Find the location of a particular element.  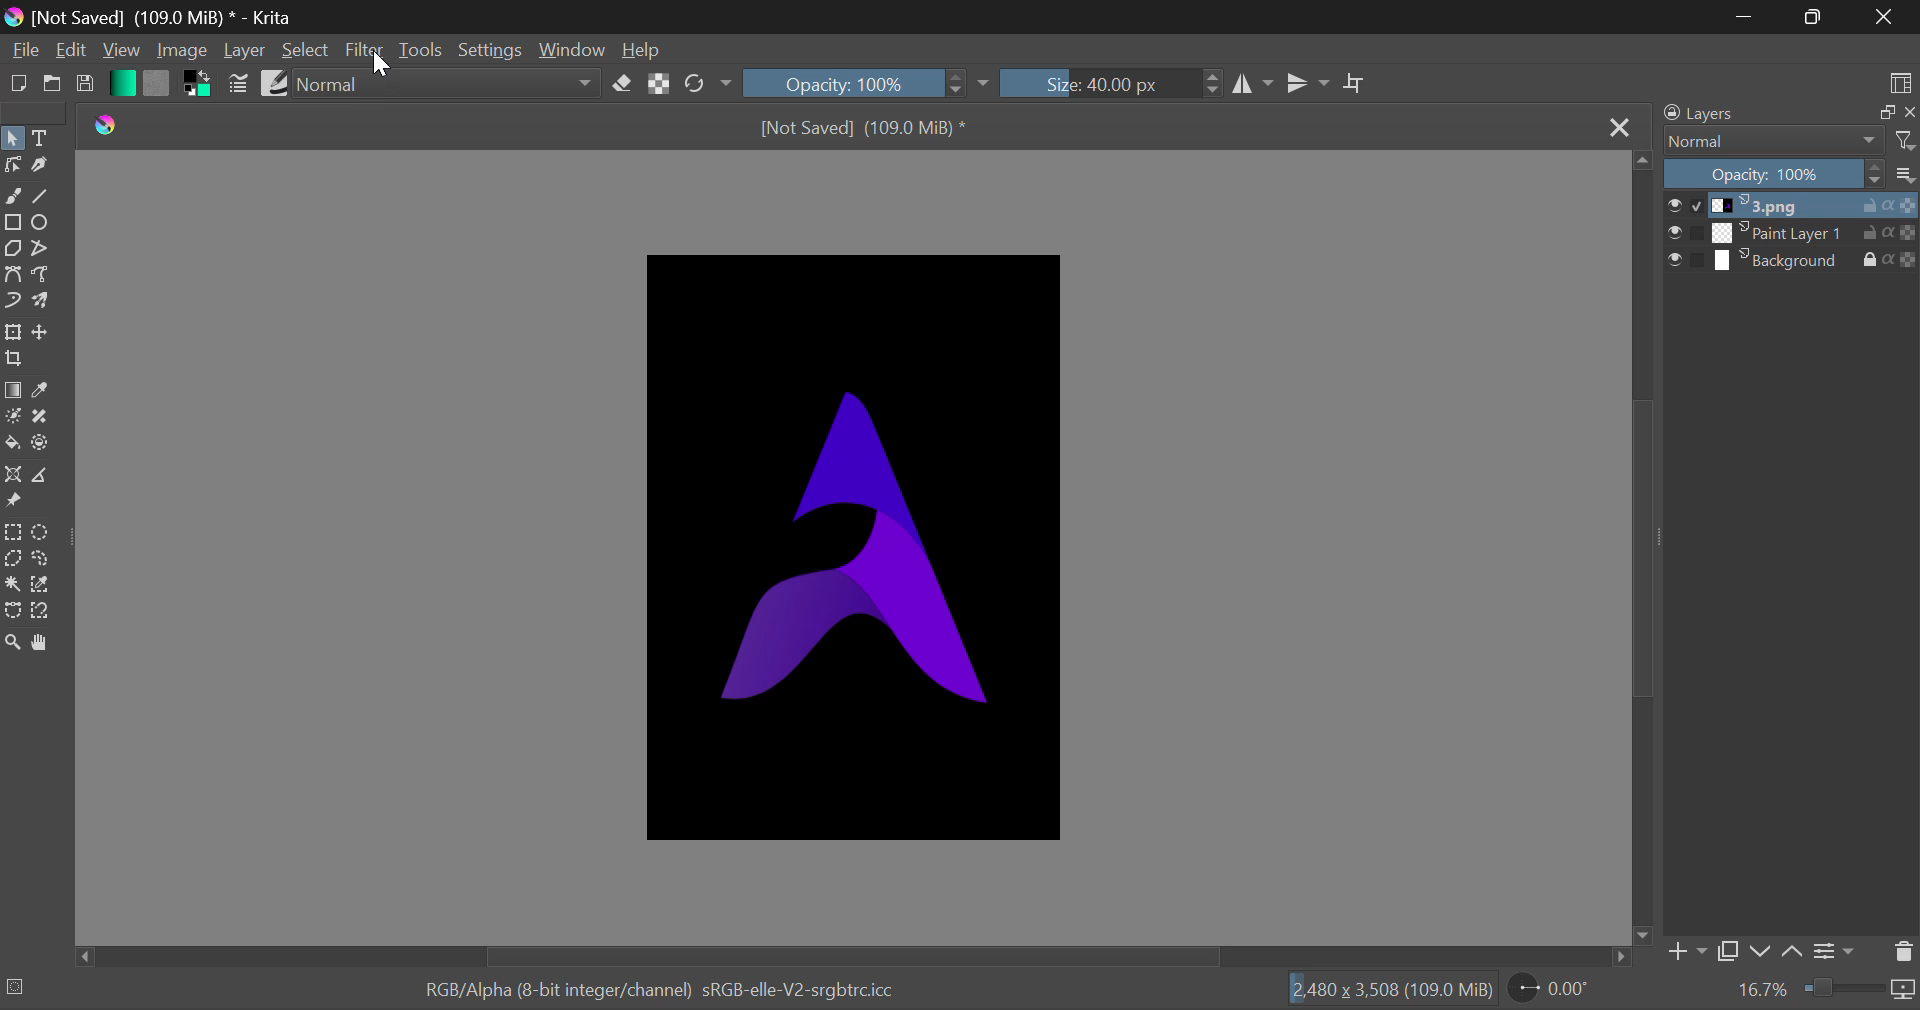

Colorize Mask Tool is located at coordinates (12, 416).